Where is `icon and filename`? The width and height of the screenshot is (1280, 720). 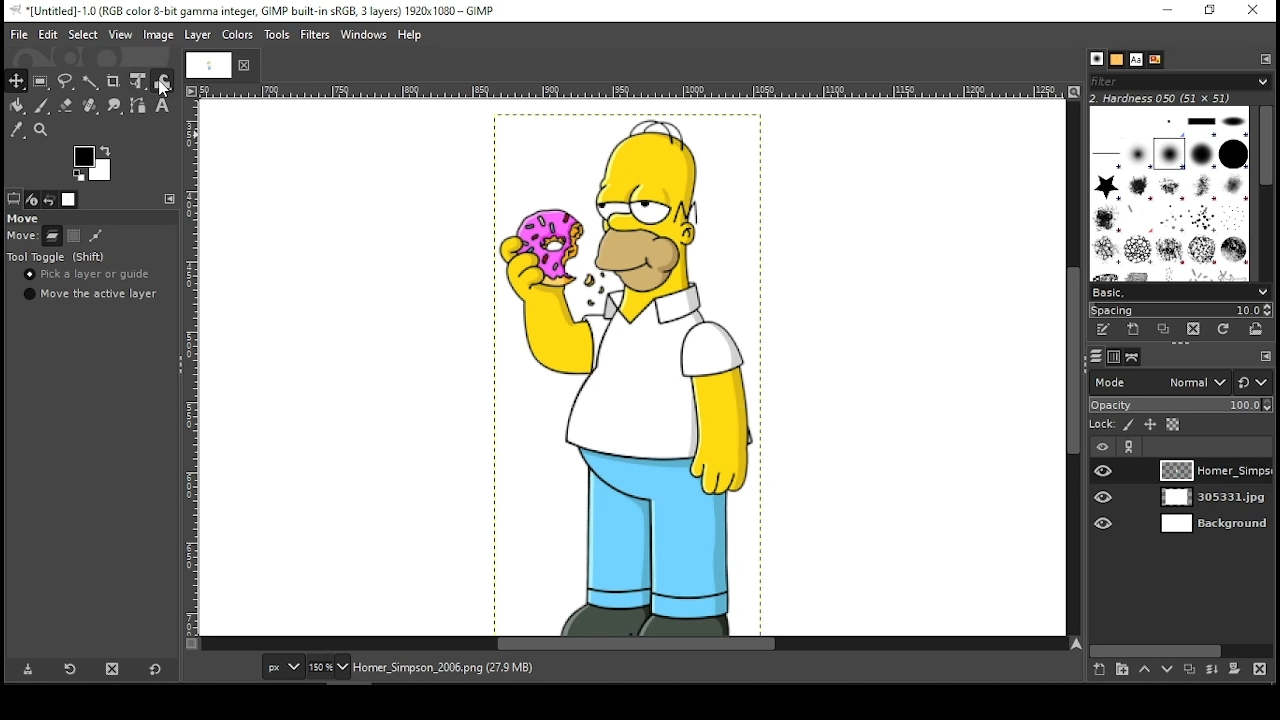 icon and filename is located at coordinates (257, 10).